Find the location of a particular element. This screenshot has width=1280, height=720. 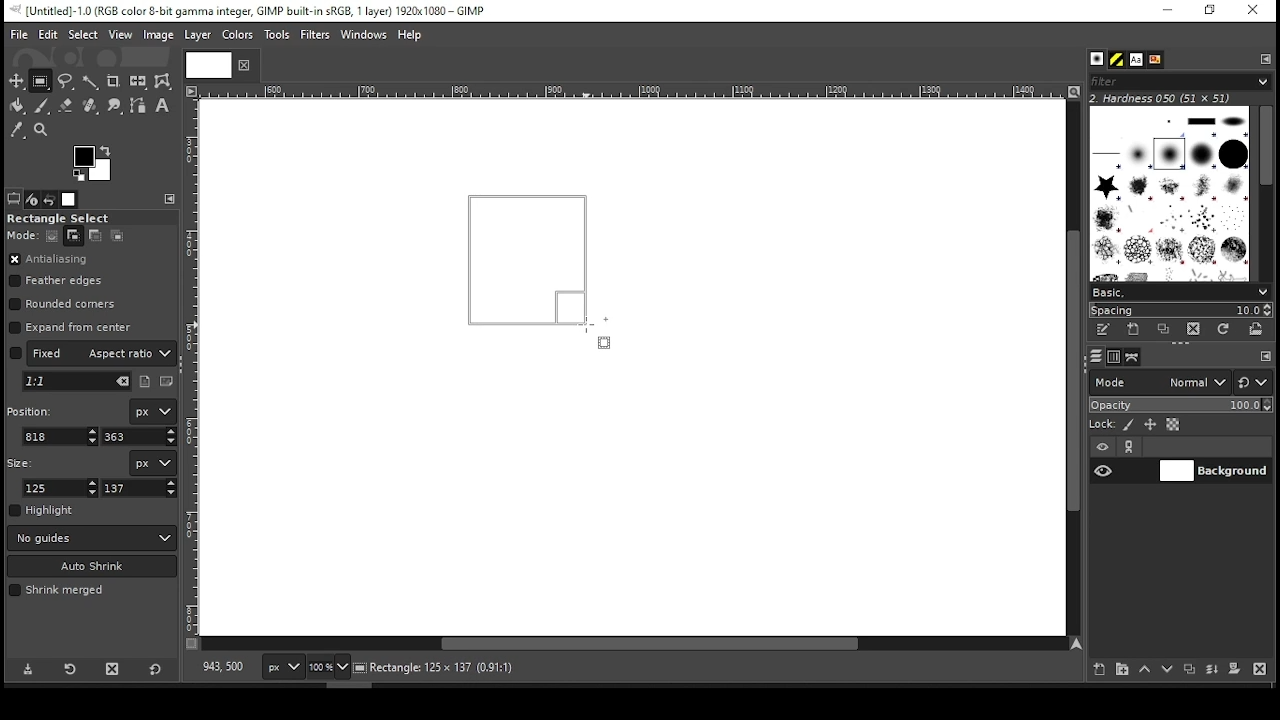

zoom tool is located at coordinates (42, 131).